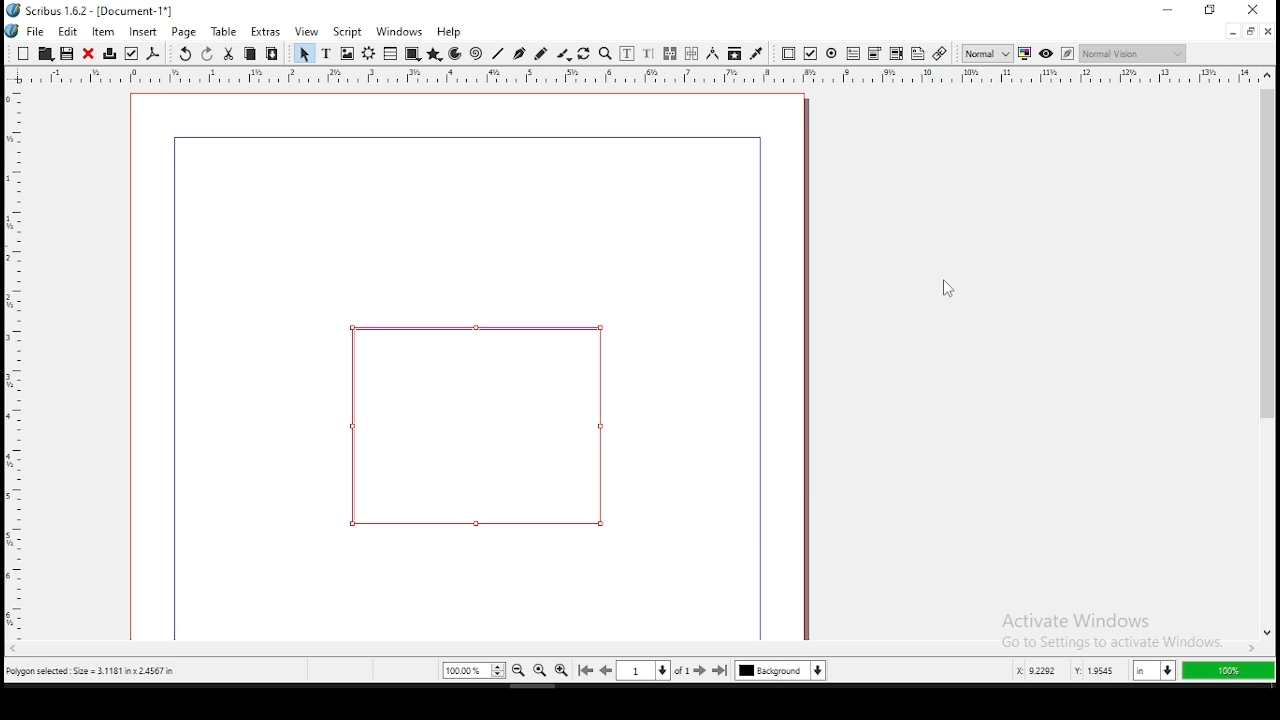 This screenshot has width=1280, height=720. I want to click on unlink text frames, so click(693, 54).